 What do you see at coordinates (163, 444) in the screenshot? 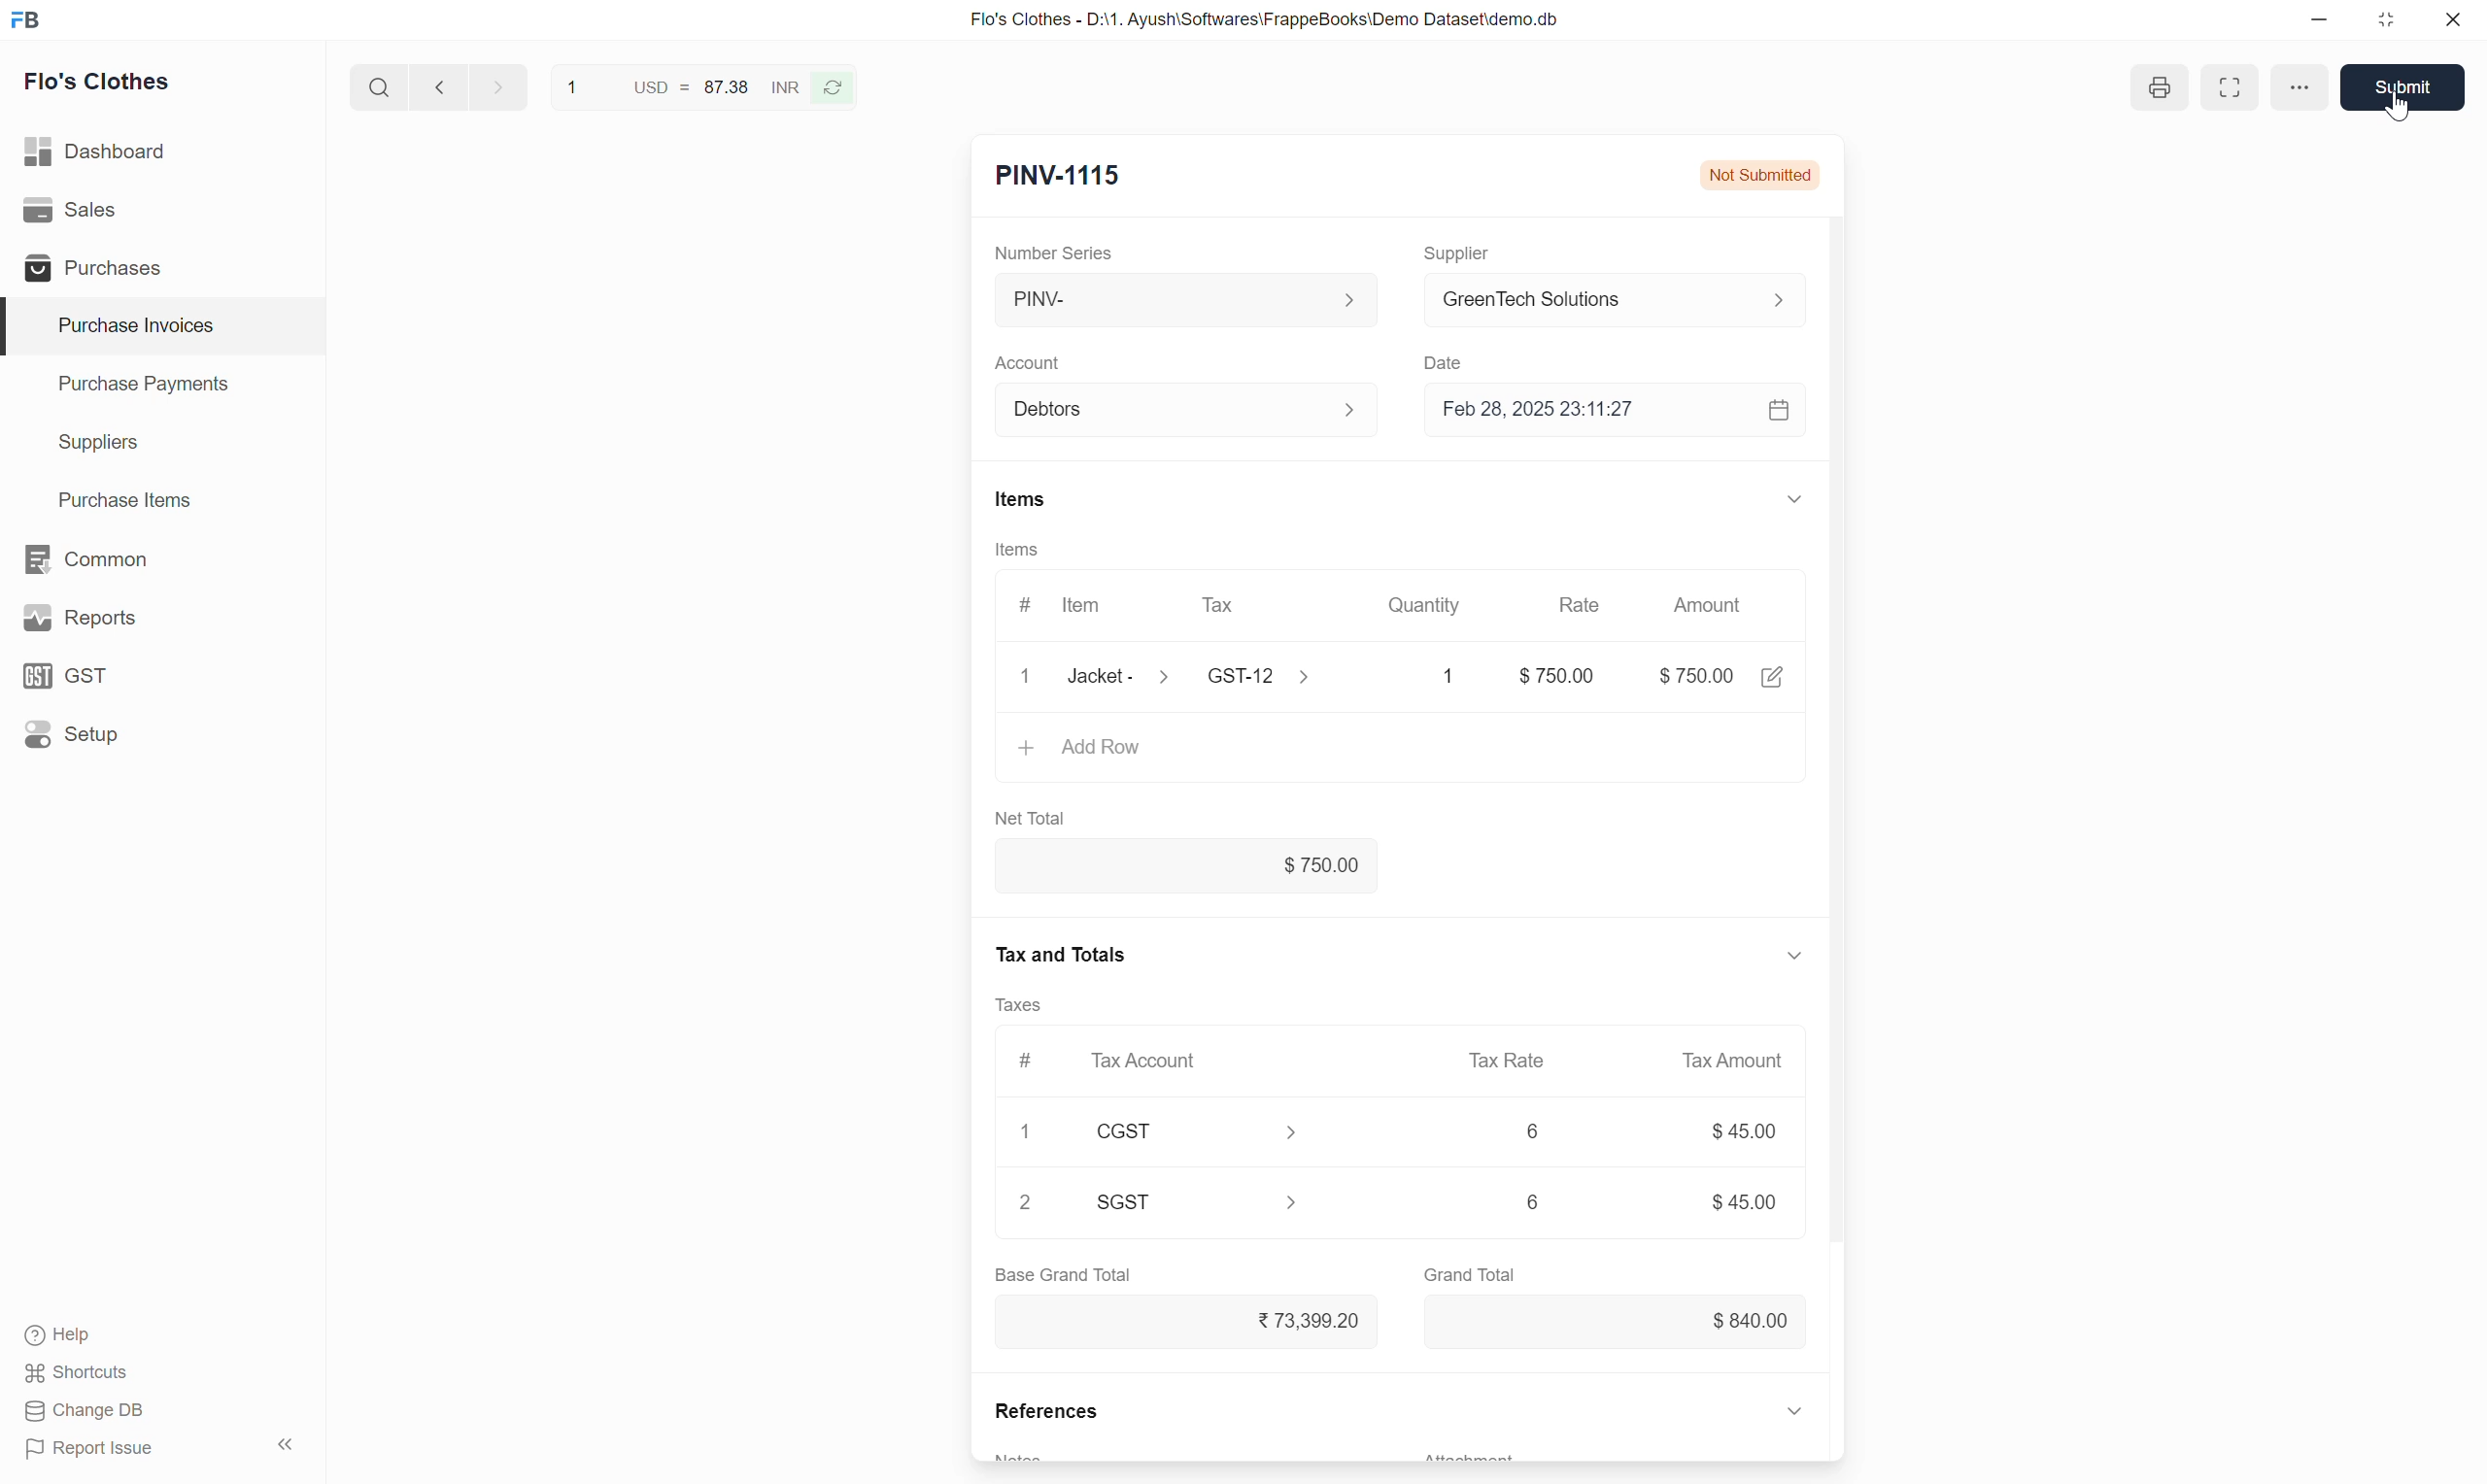
I see `Suppliers` at bounding box center [163, 444].